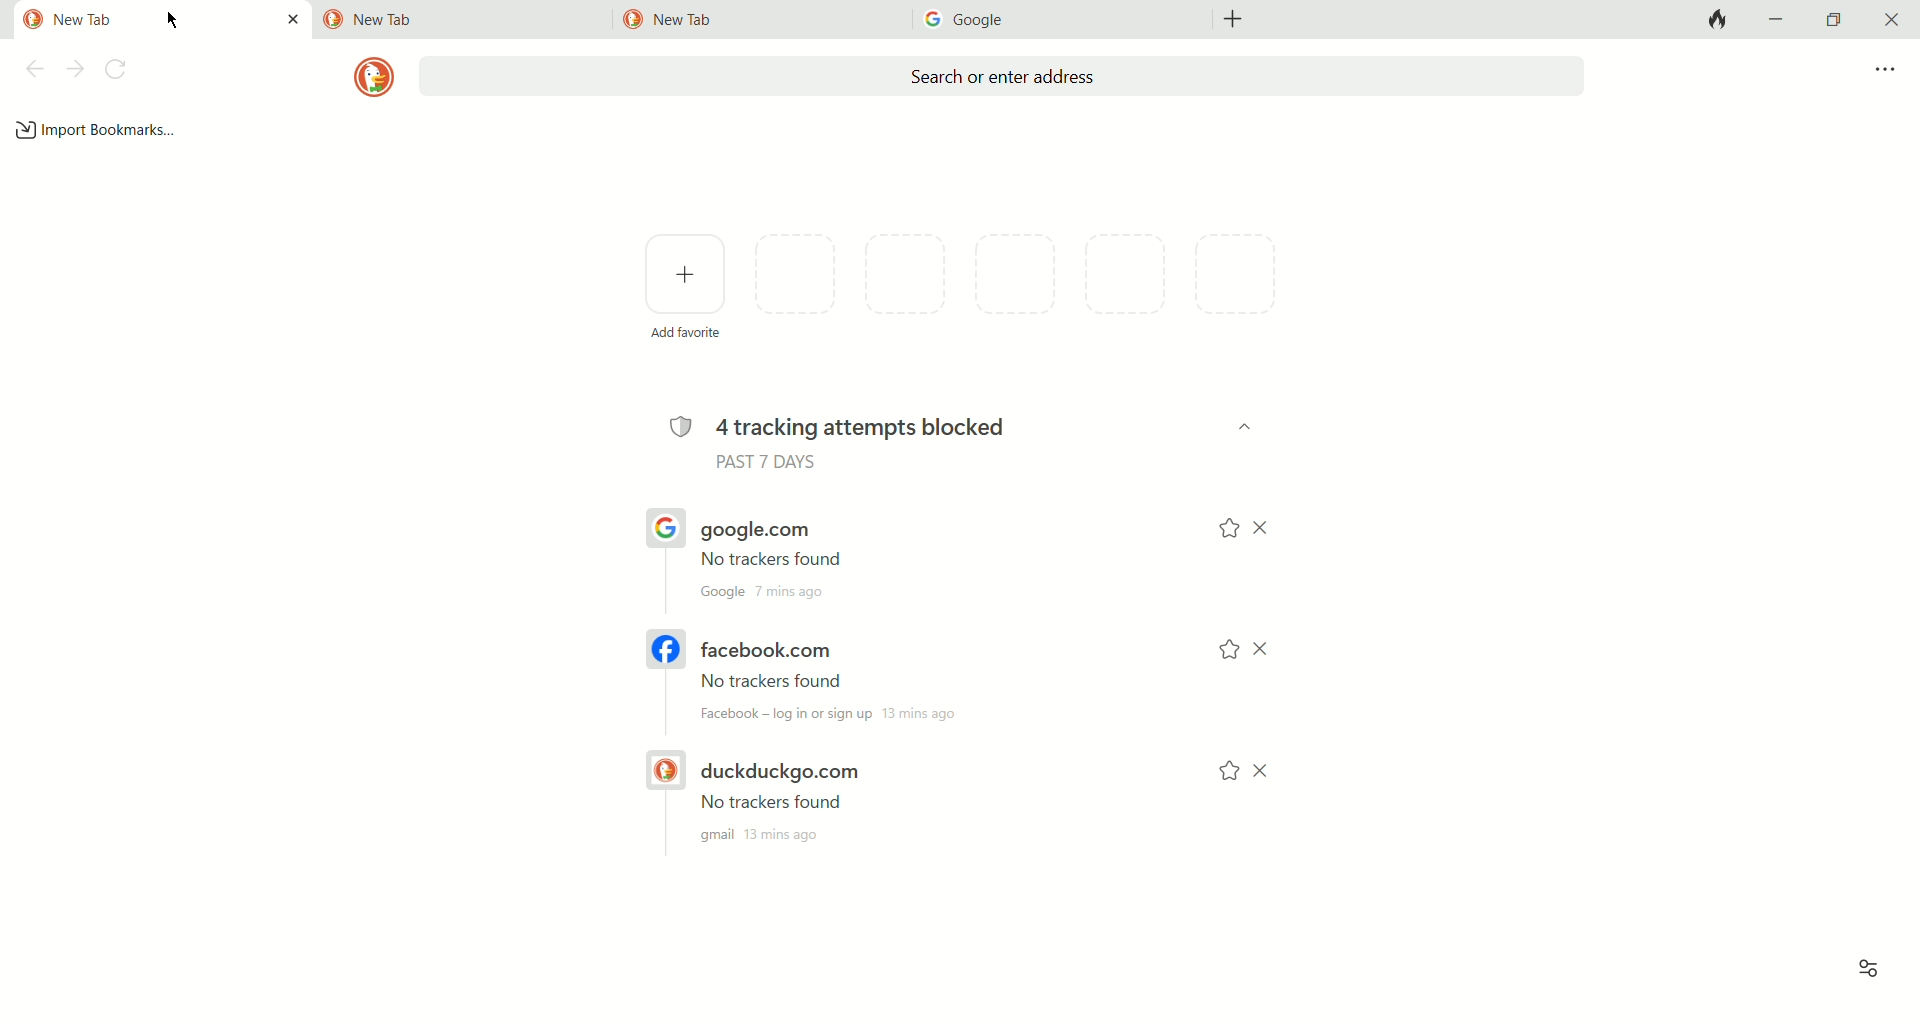 The height and width of the screenshot is (1020, 1920). Describe the element at coordinates (1267, 533) in the screenshot. I see `close` at that location.